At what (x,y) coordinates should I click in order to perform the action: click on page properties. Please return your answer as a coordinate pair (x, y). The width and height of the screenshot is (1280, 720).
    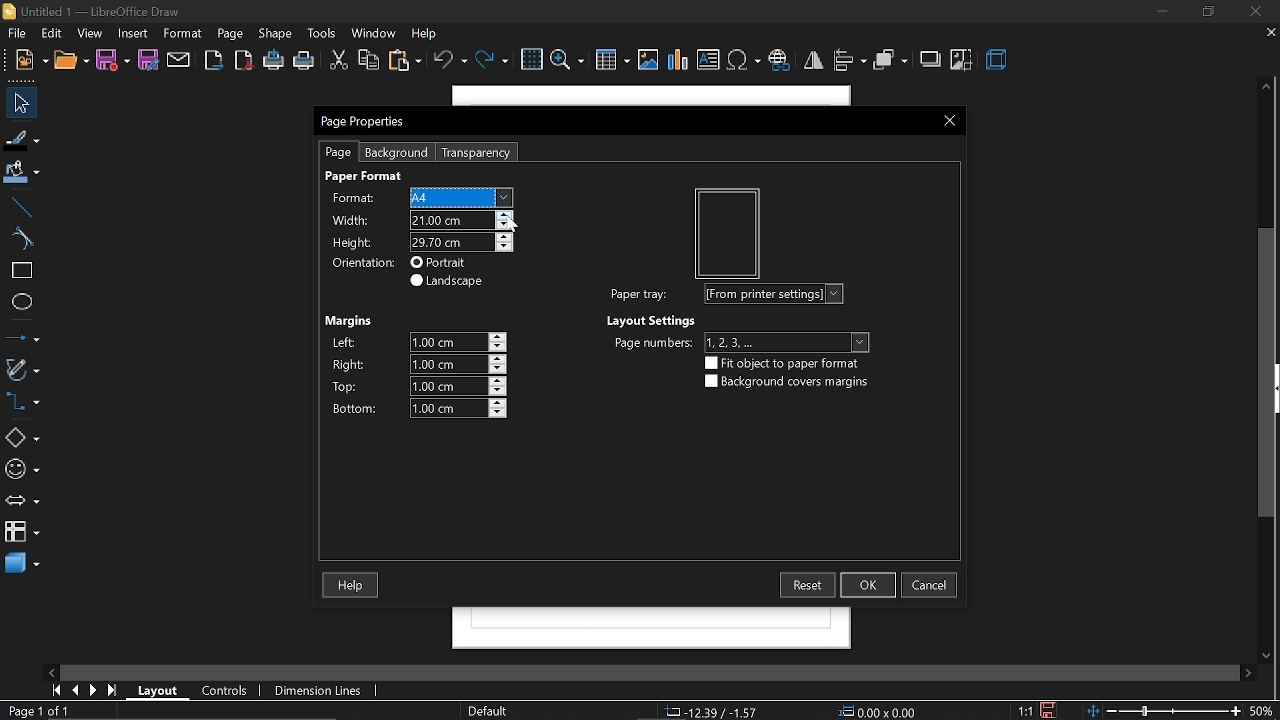
    Looking at the image, I should click on (374, 120).